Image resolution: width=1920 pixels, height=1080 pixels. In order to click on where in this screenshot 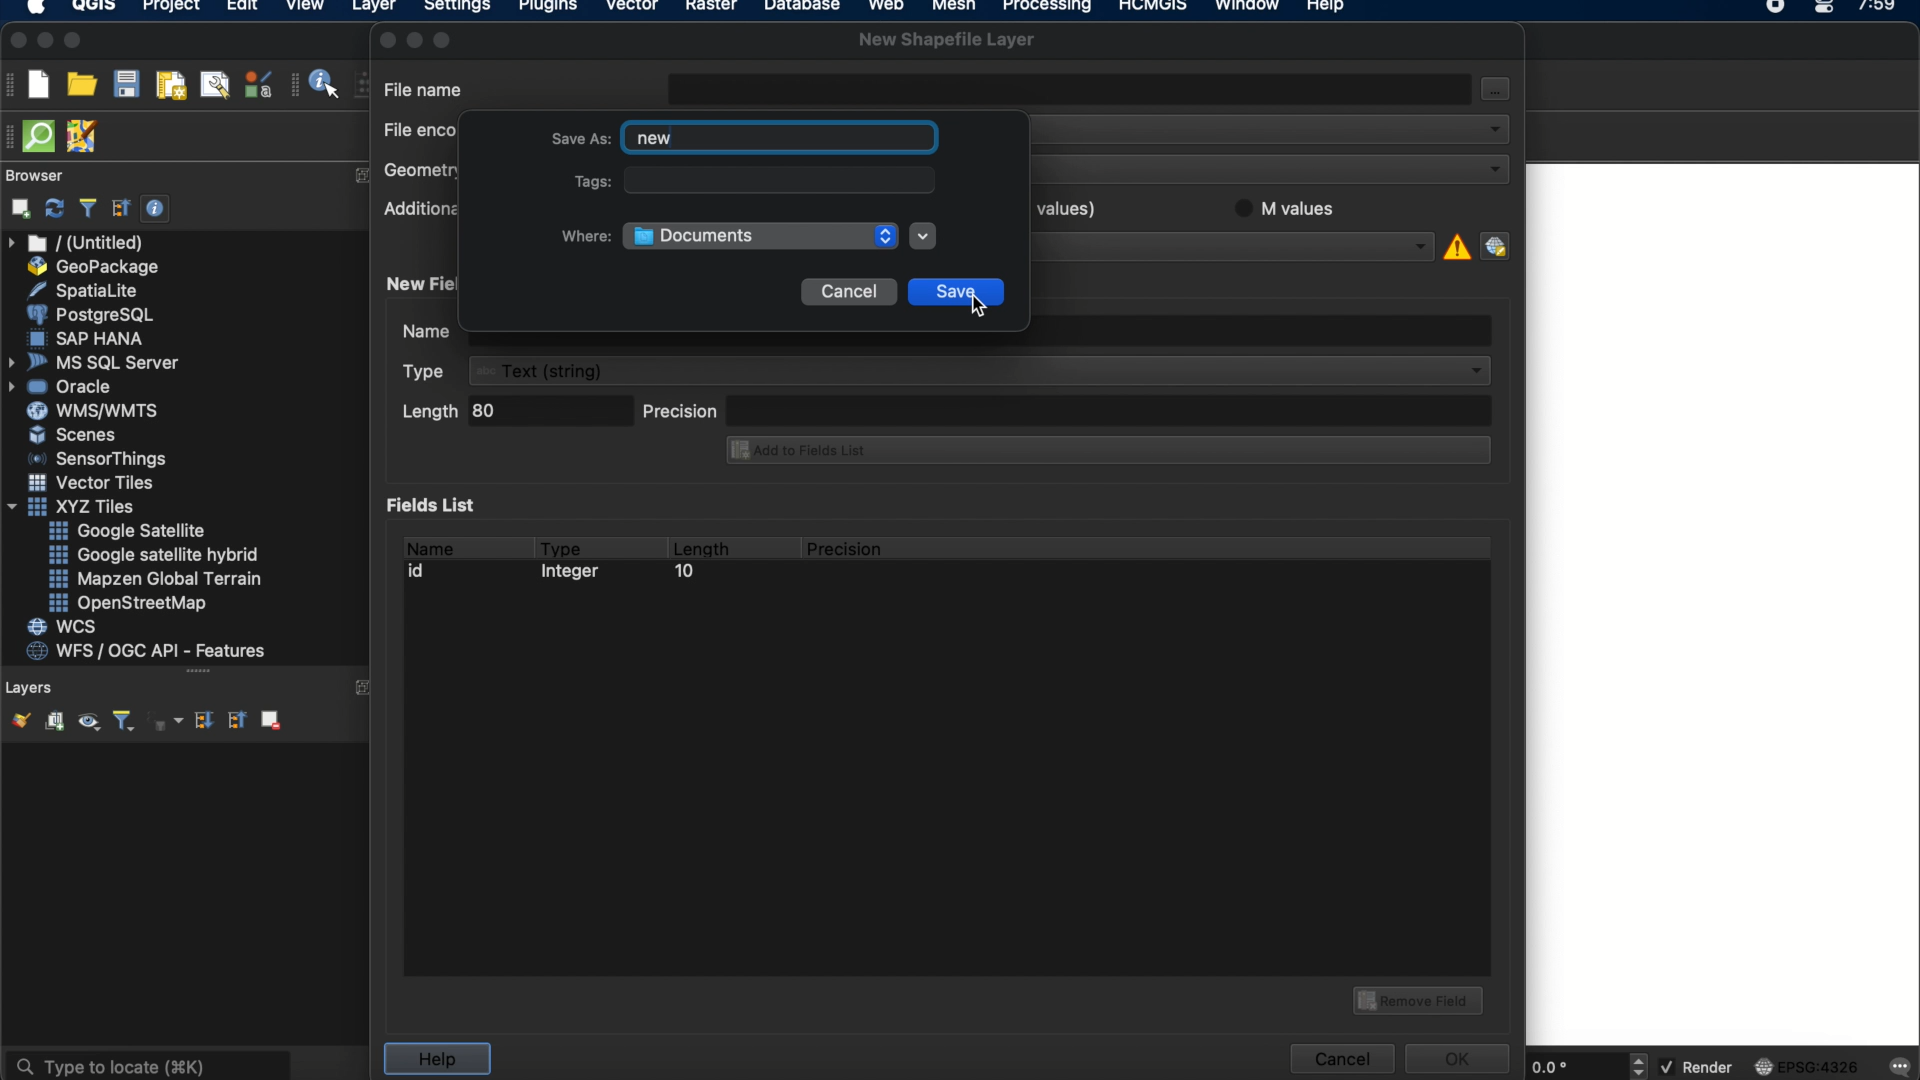, I will do `click(584, 236)`.